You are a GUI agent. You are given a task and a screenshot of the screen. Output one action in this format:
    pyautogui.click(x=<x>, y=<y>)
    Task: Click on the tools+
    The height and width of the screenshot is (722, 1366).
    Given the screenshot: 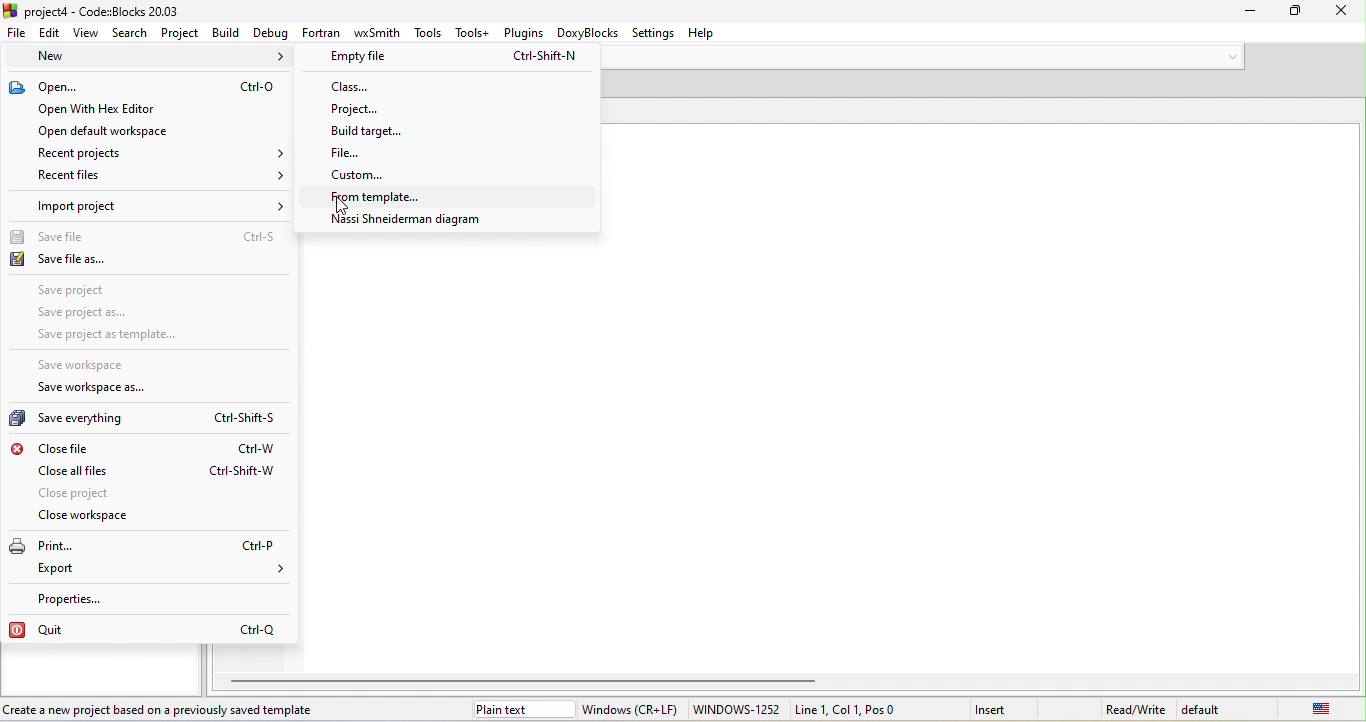 What is the action you would take?
    pyautogui.click(x=471, y=32)
    